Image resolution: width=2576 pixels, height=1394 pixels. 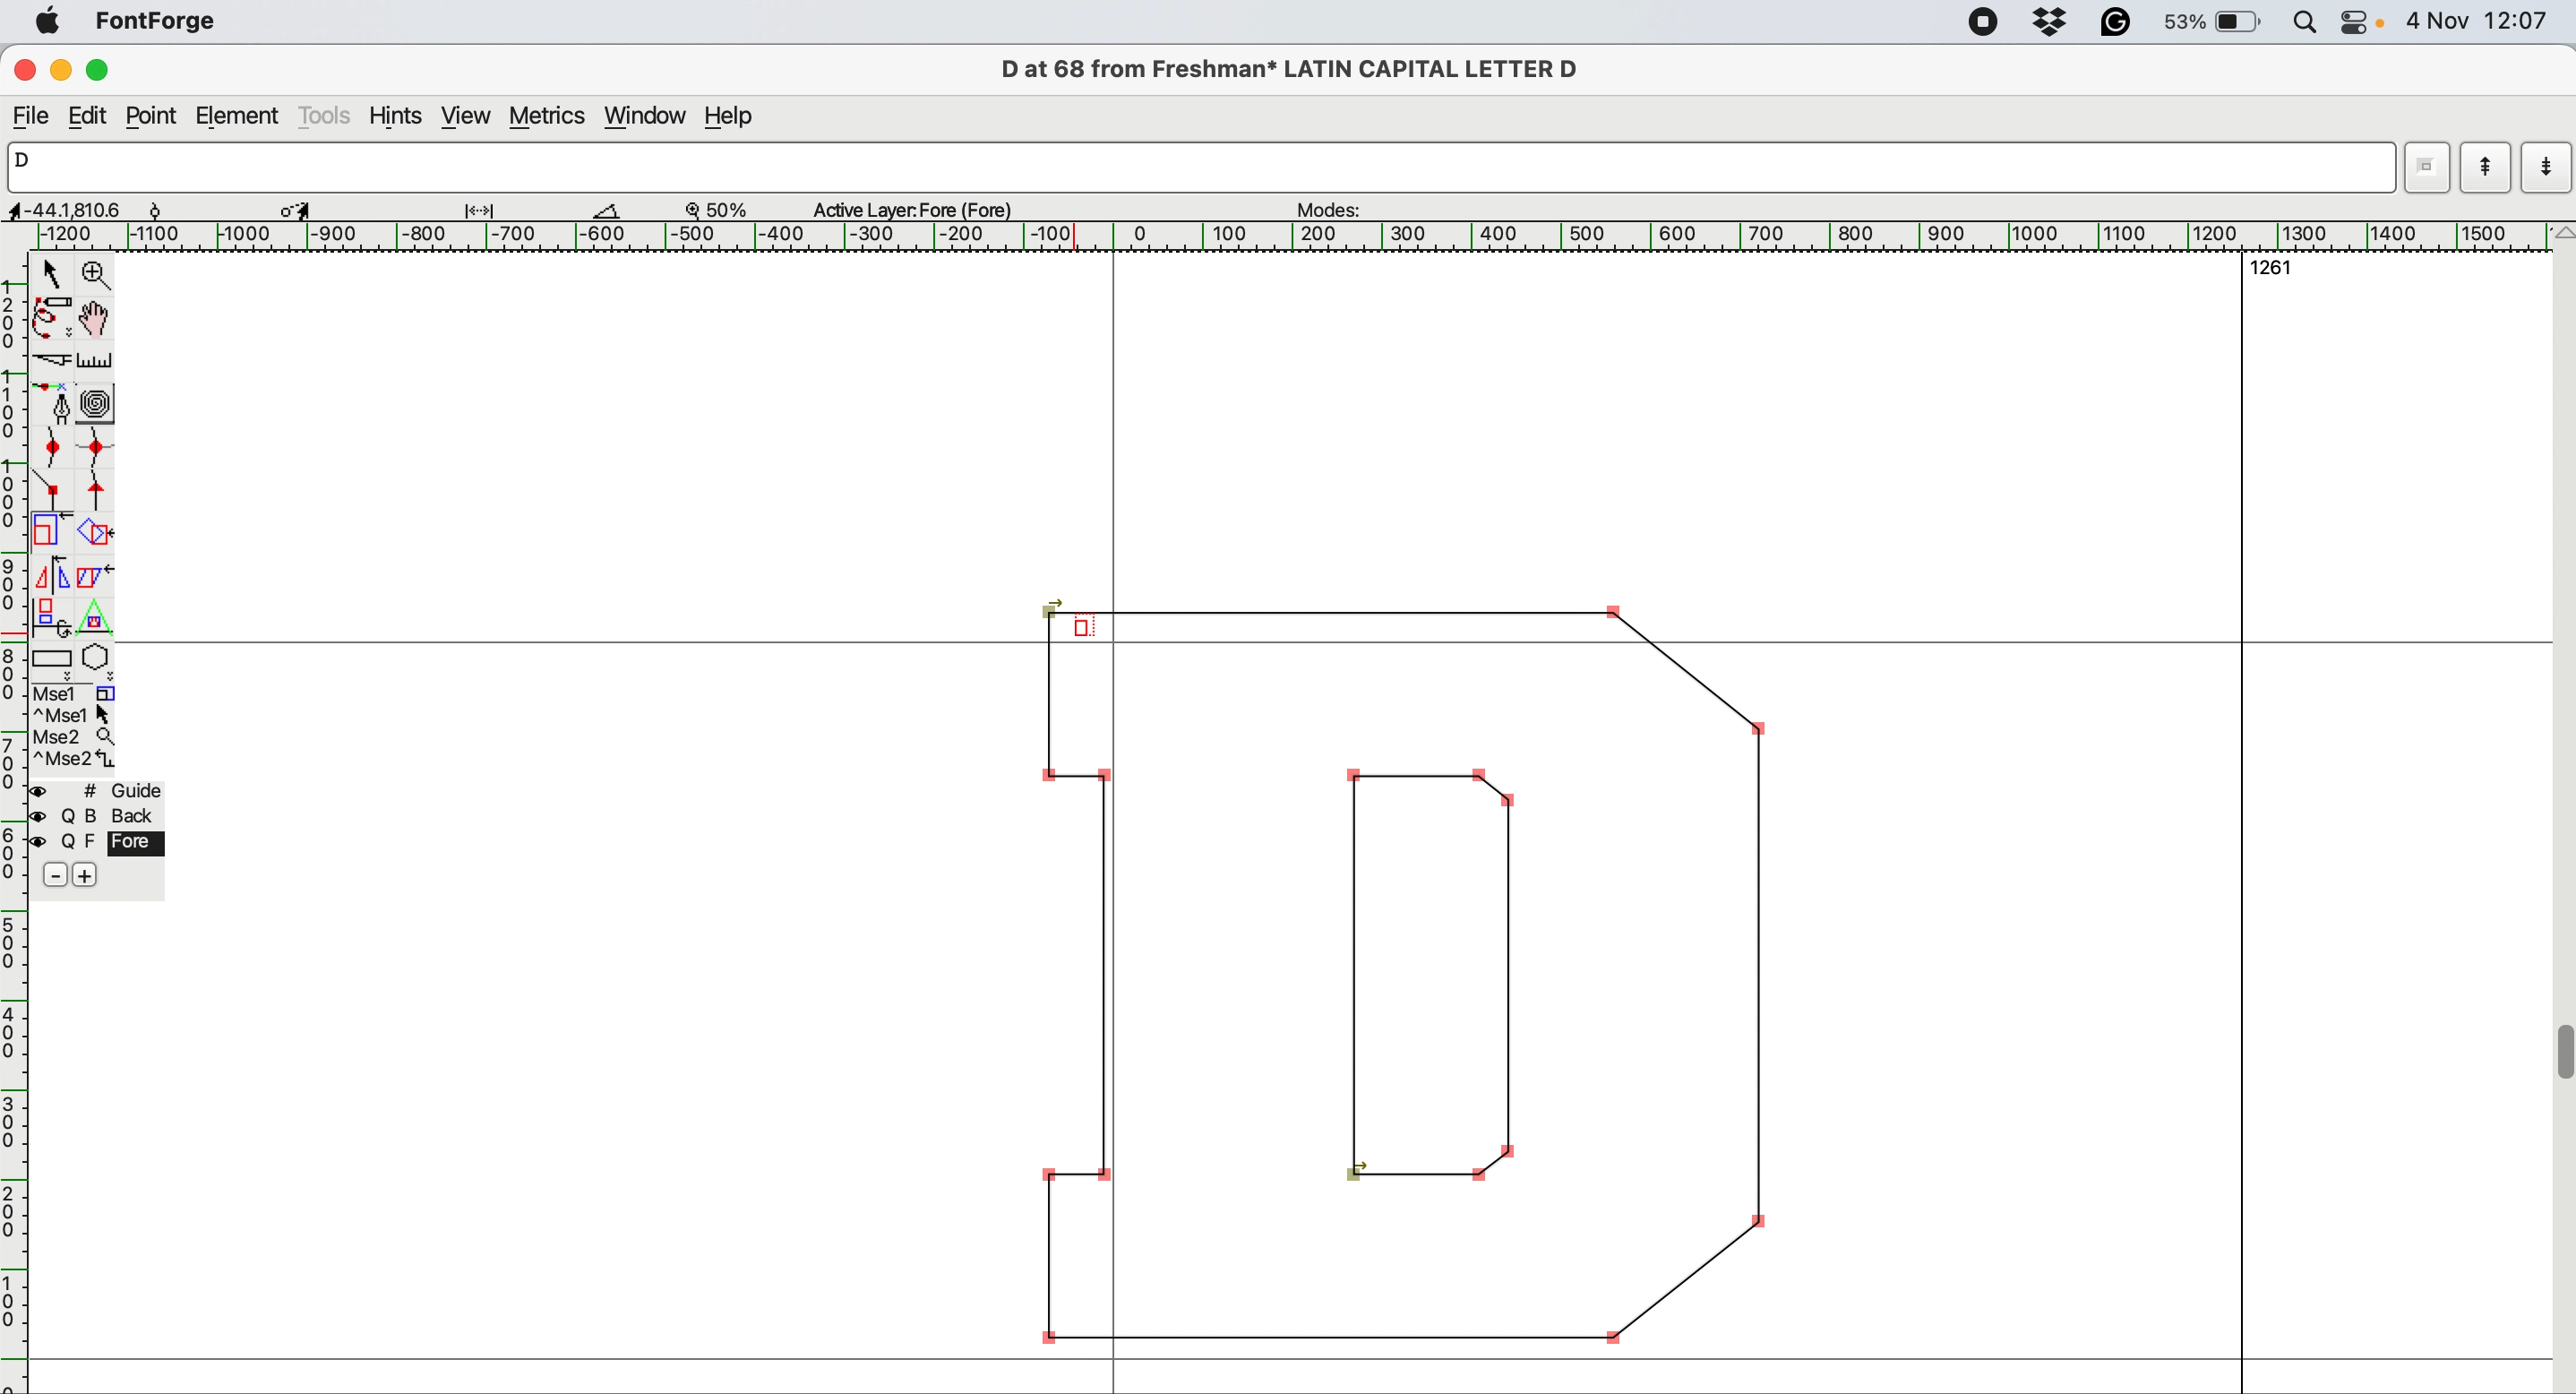 I want to click on screen recorder, so click(x=1987, y=25).